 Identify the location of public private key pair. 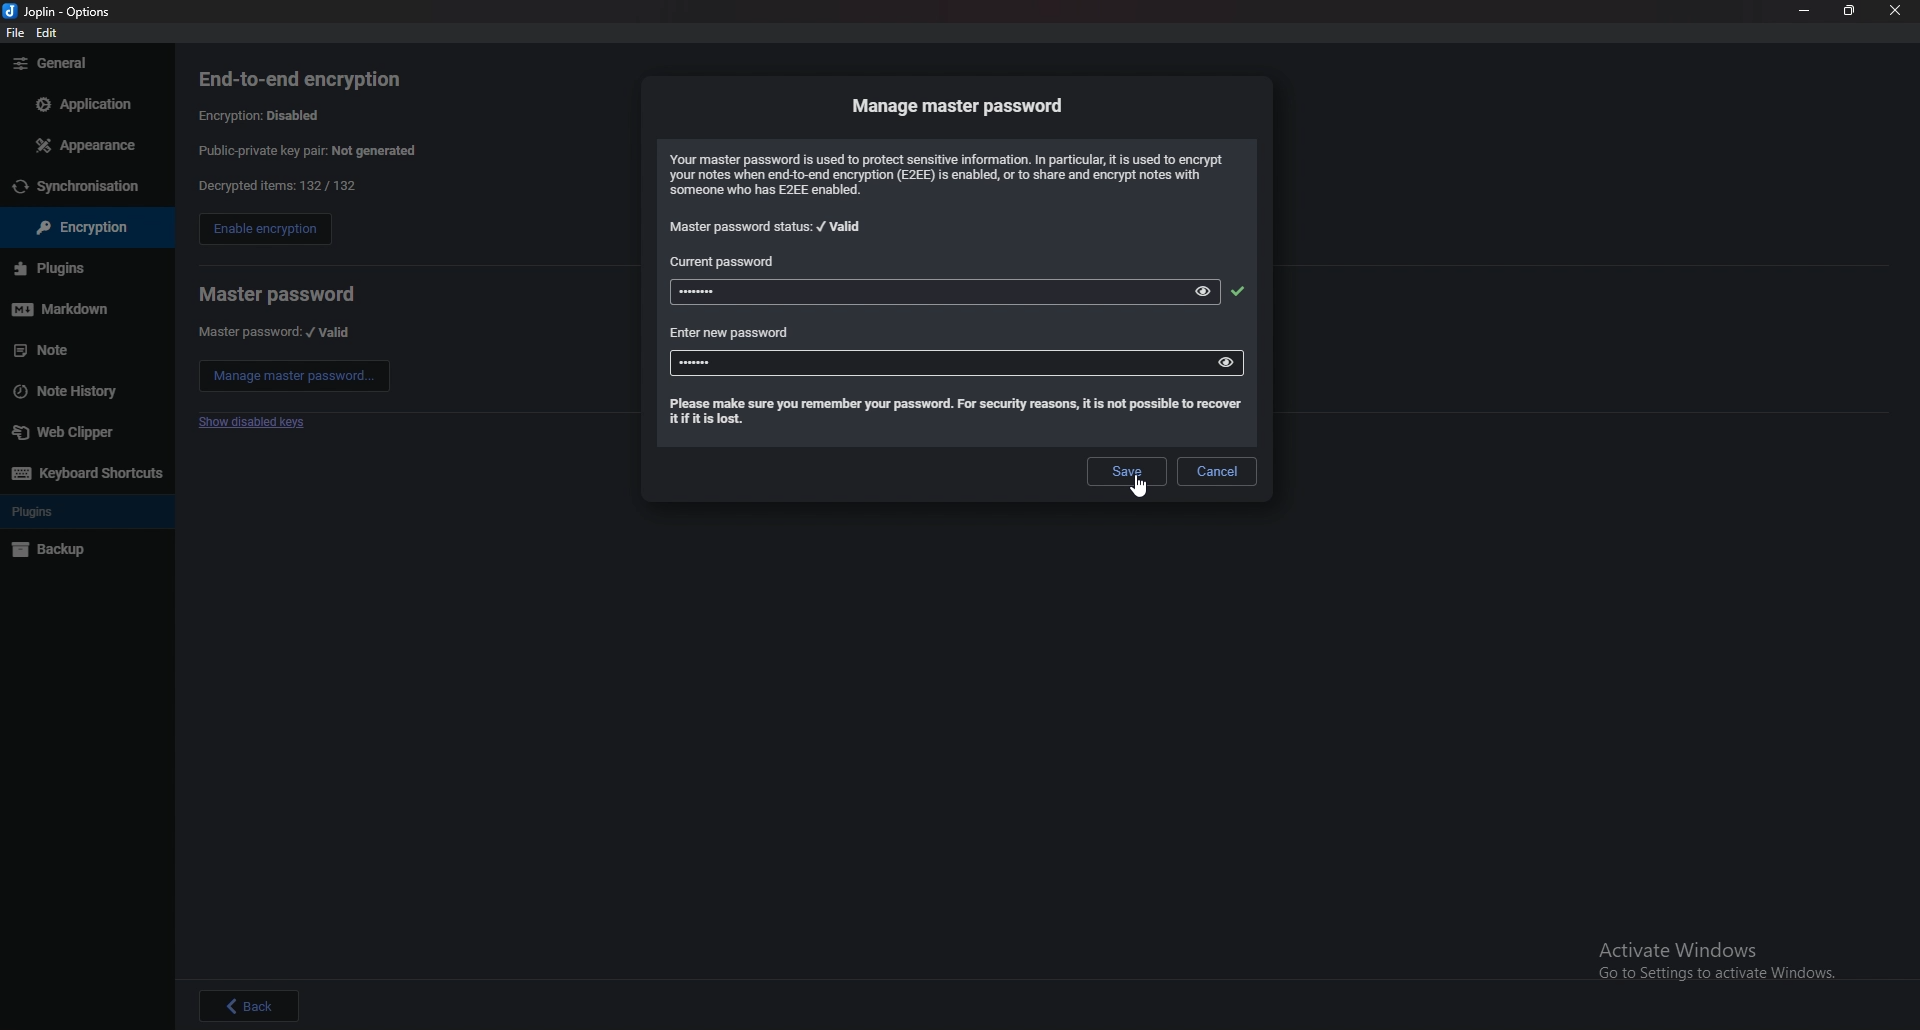
(323, 150).